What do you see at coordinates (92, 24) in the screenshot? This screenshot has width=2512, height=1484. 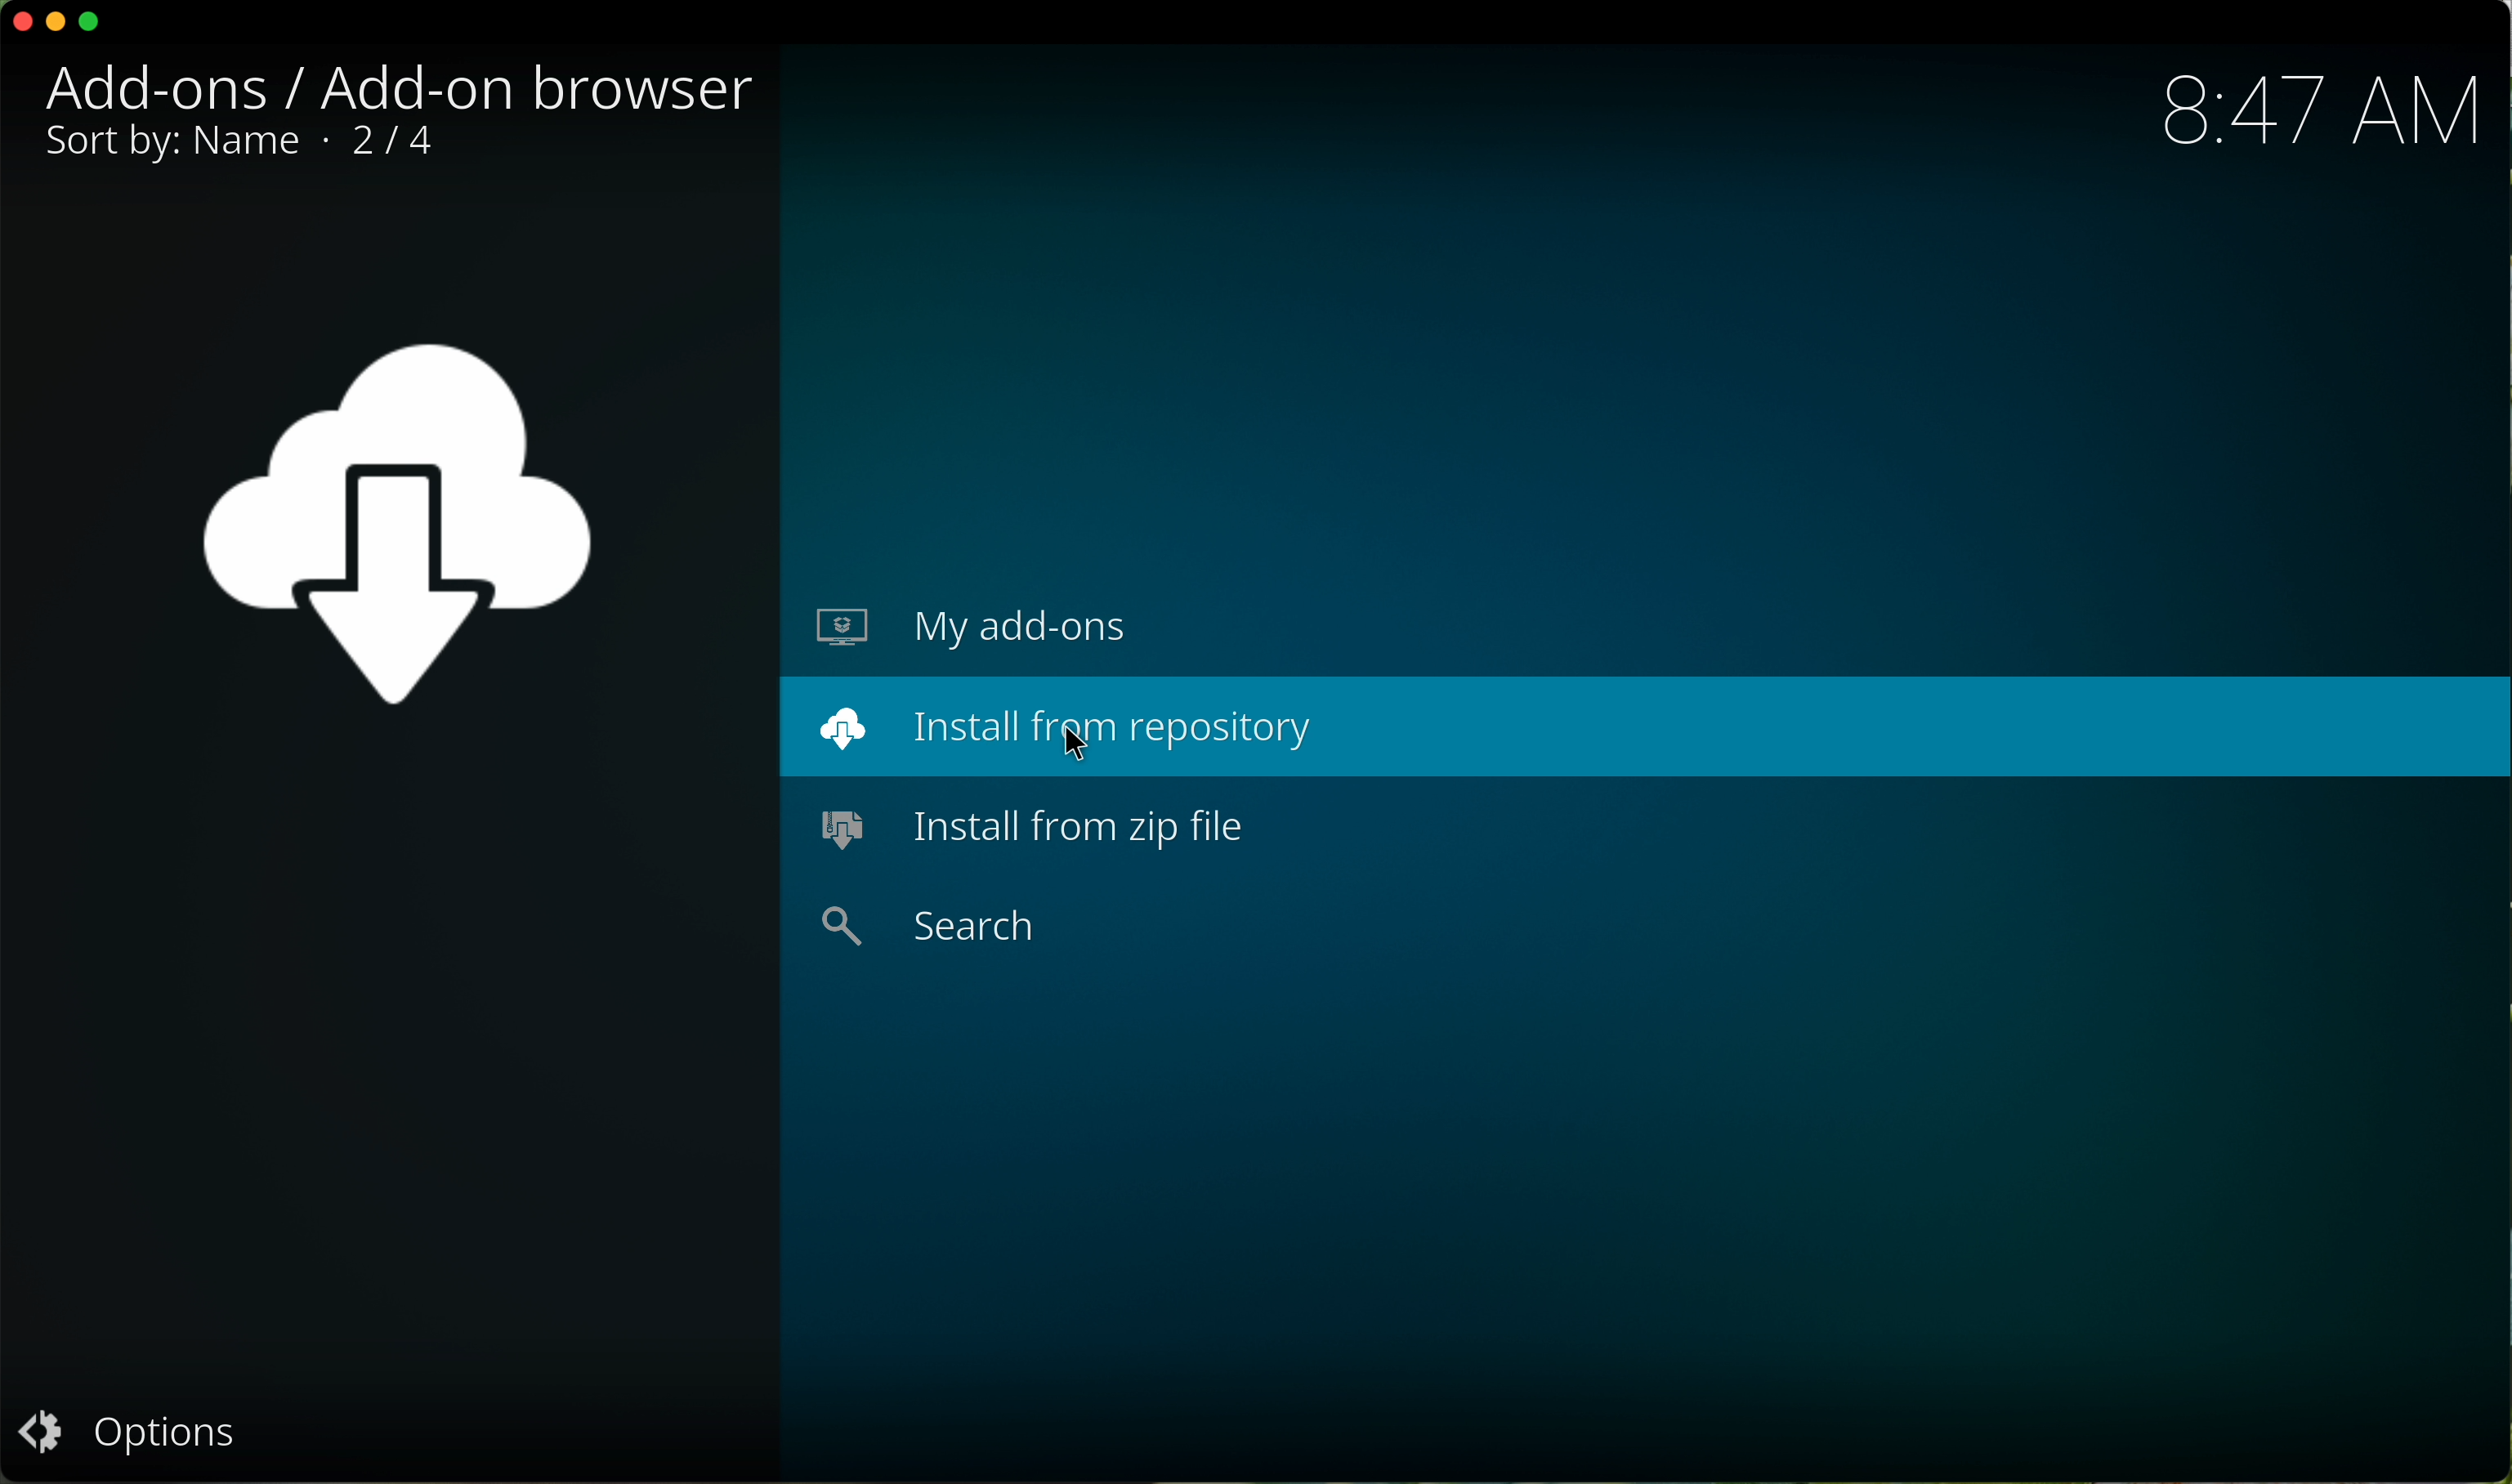 I see `maximize program` at bounding box center [92, 24].